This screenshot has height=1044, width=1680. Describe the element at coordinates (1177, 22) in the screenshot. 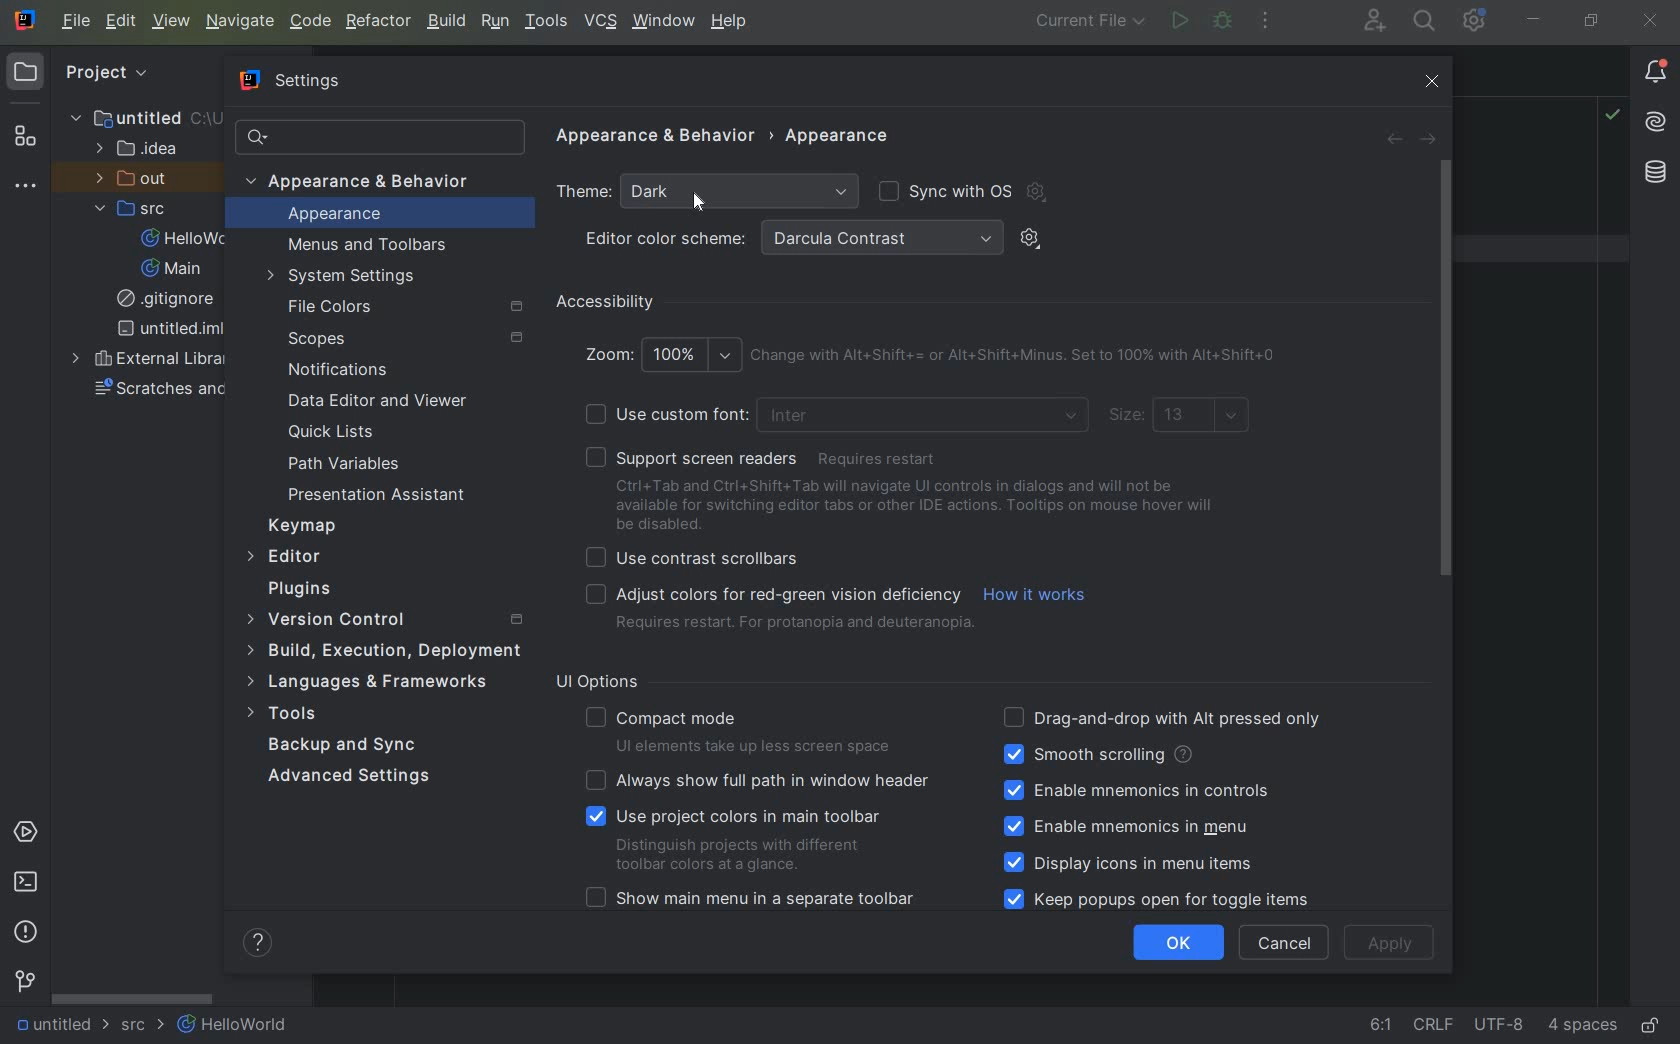

I see `RUN` at that location.